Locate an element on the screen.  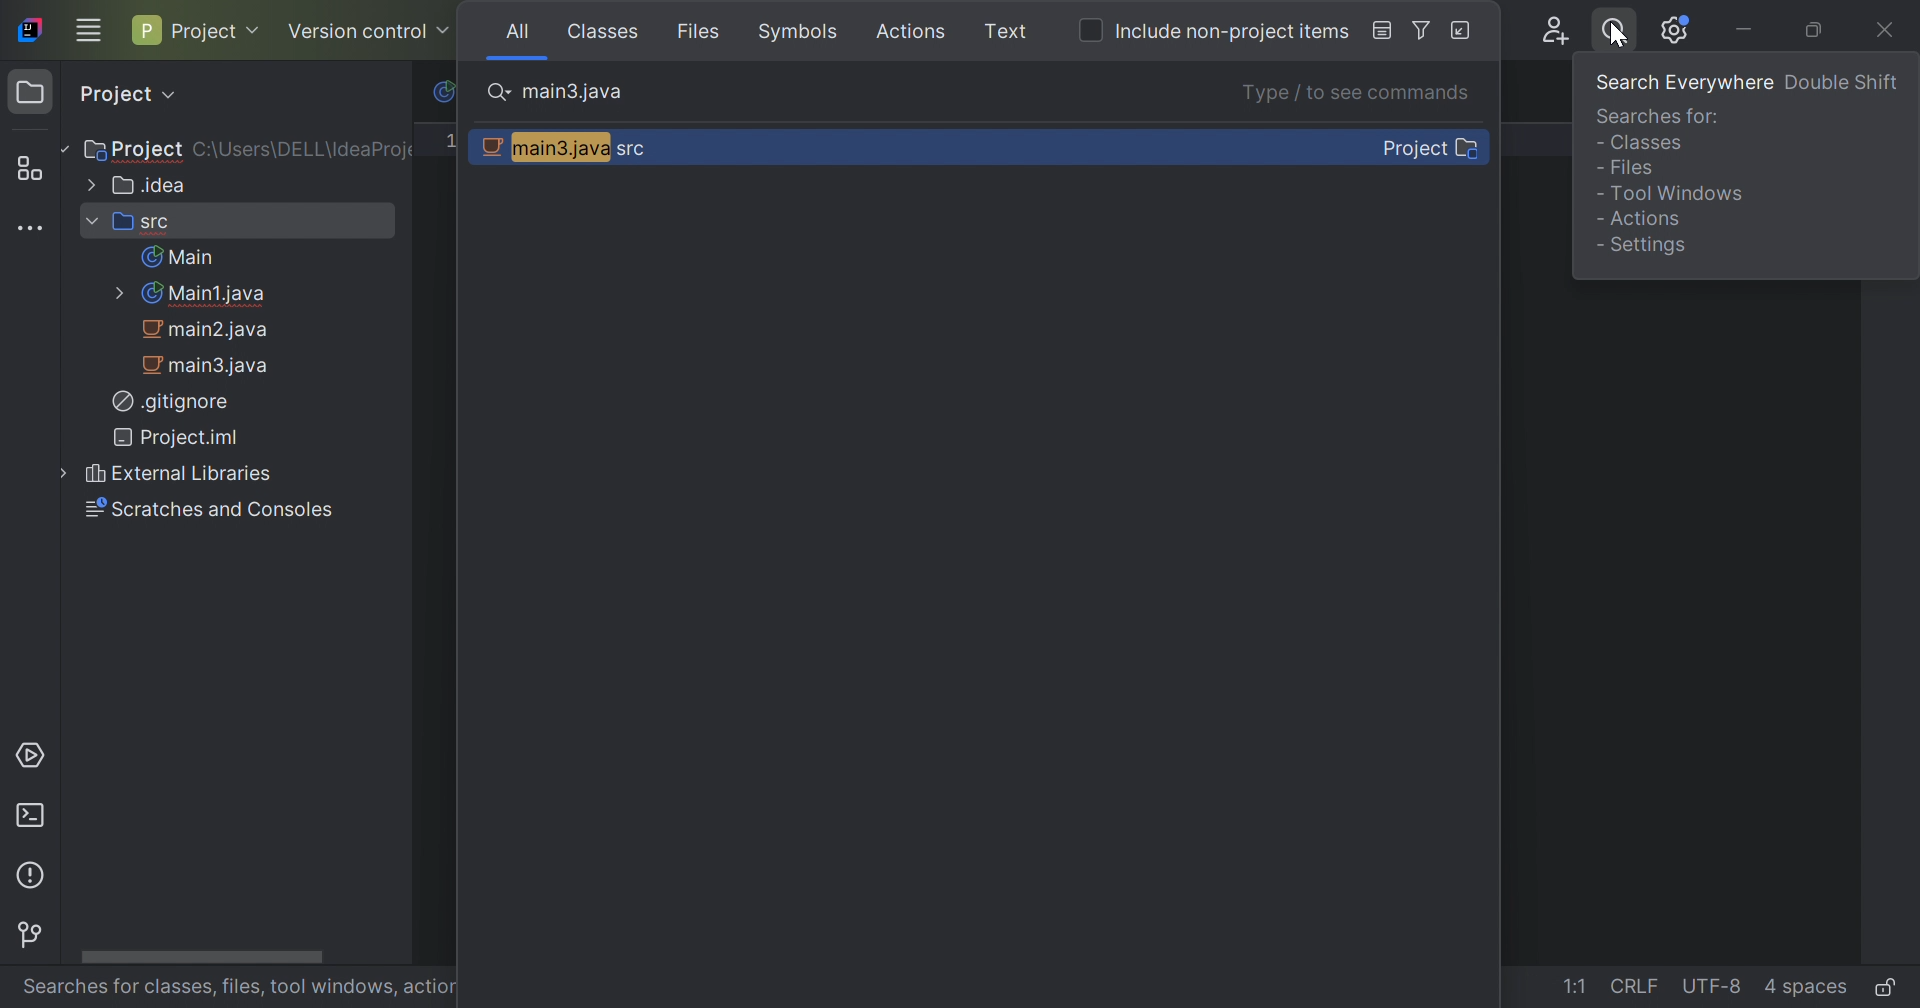
.idea is located at coordinates (136, 184).